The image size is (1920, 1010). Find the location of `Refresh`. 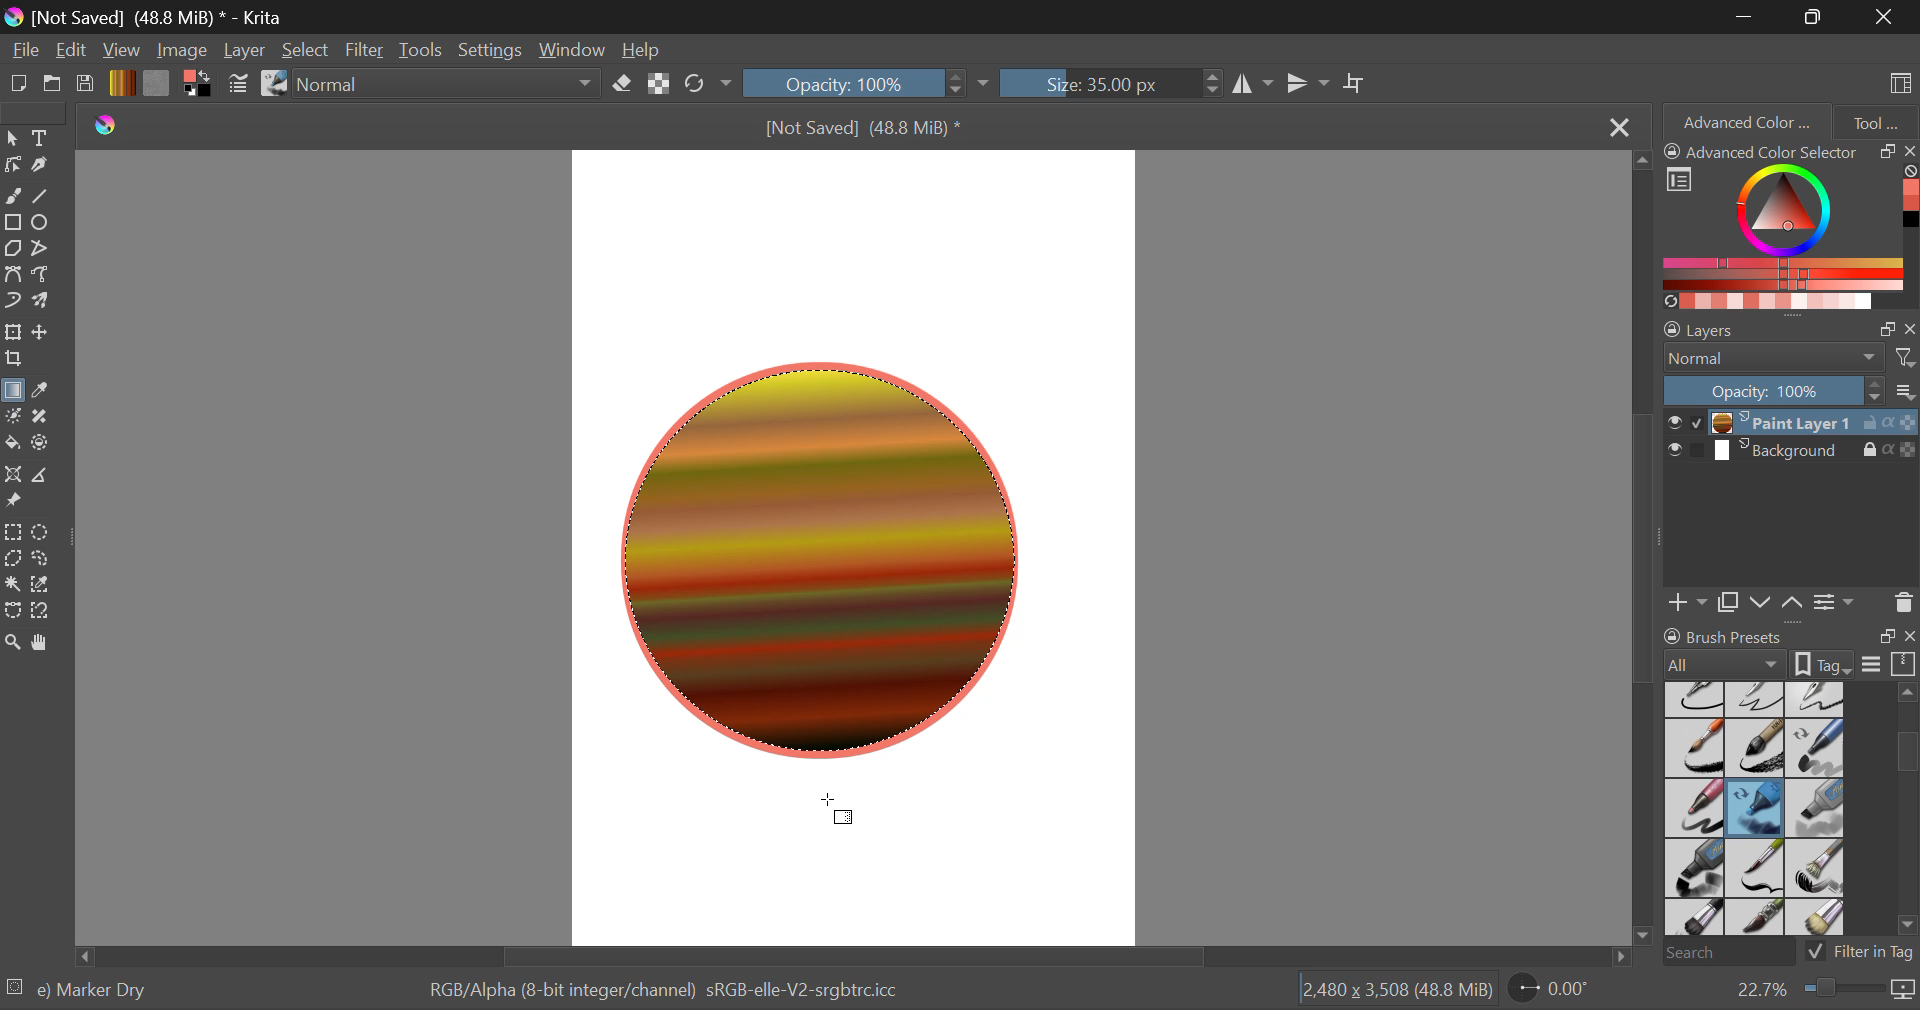

Refresh is located at coordinates (700, 85).